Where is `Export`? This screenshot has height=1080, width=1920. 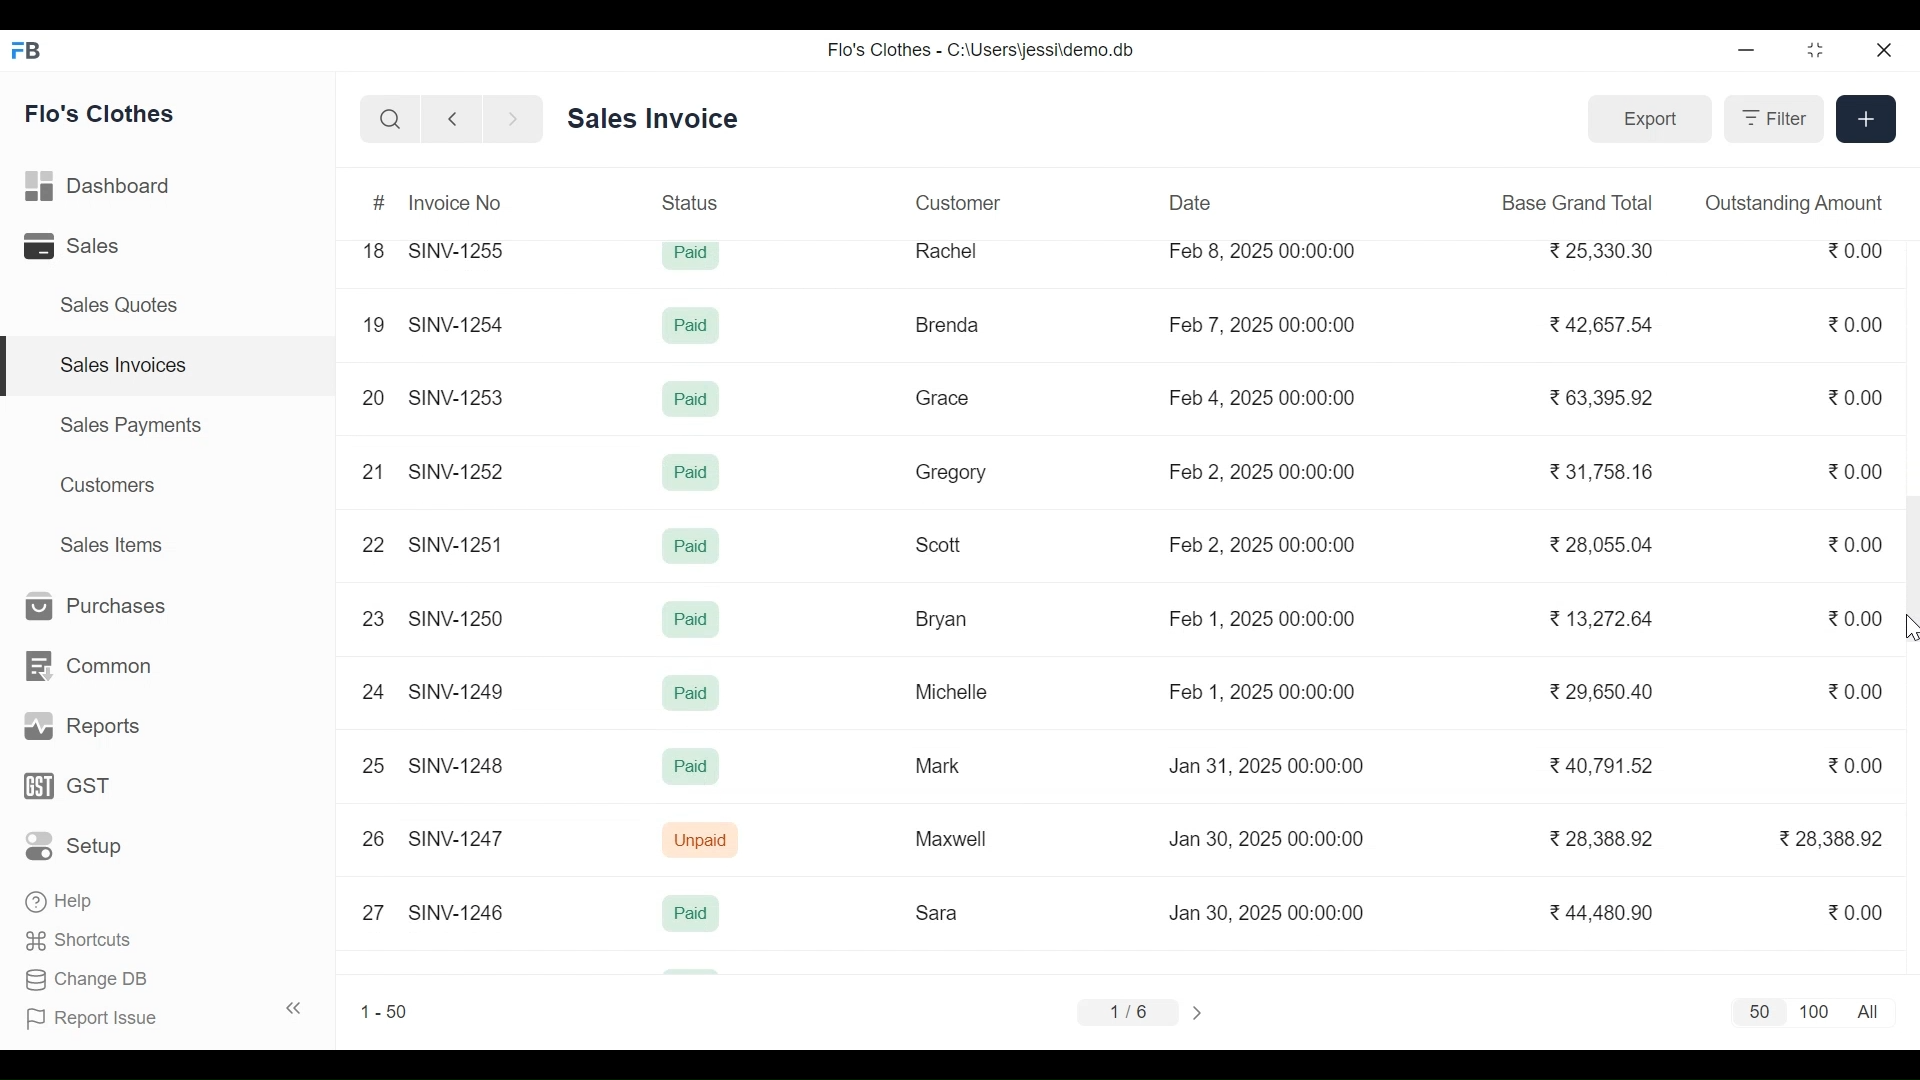 Export is located at coordinates (1646, 117).